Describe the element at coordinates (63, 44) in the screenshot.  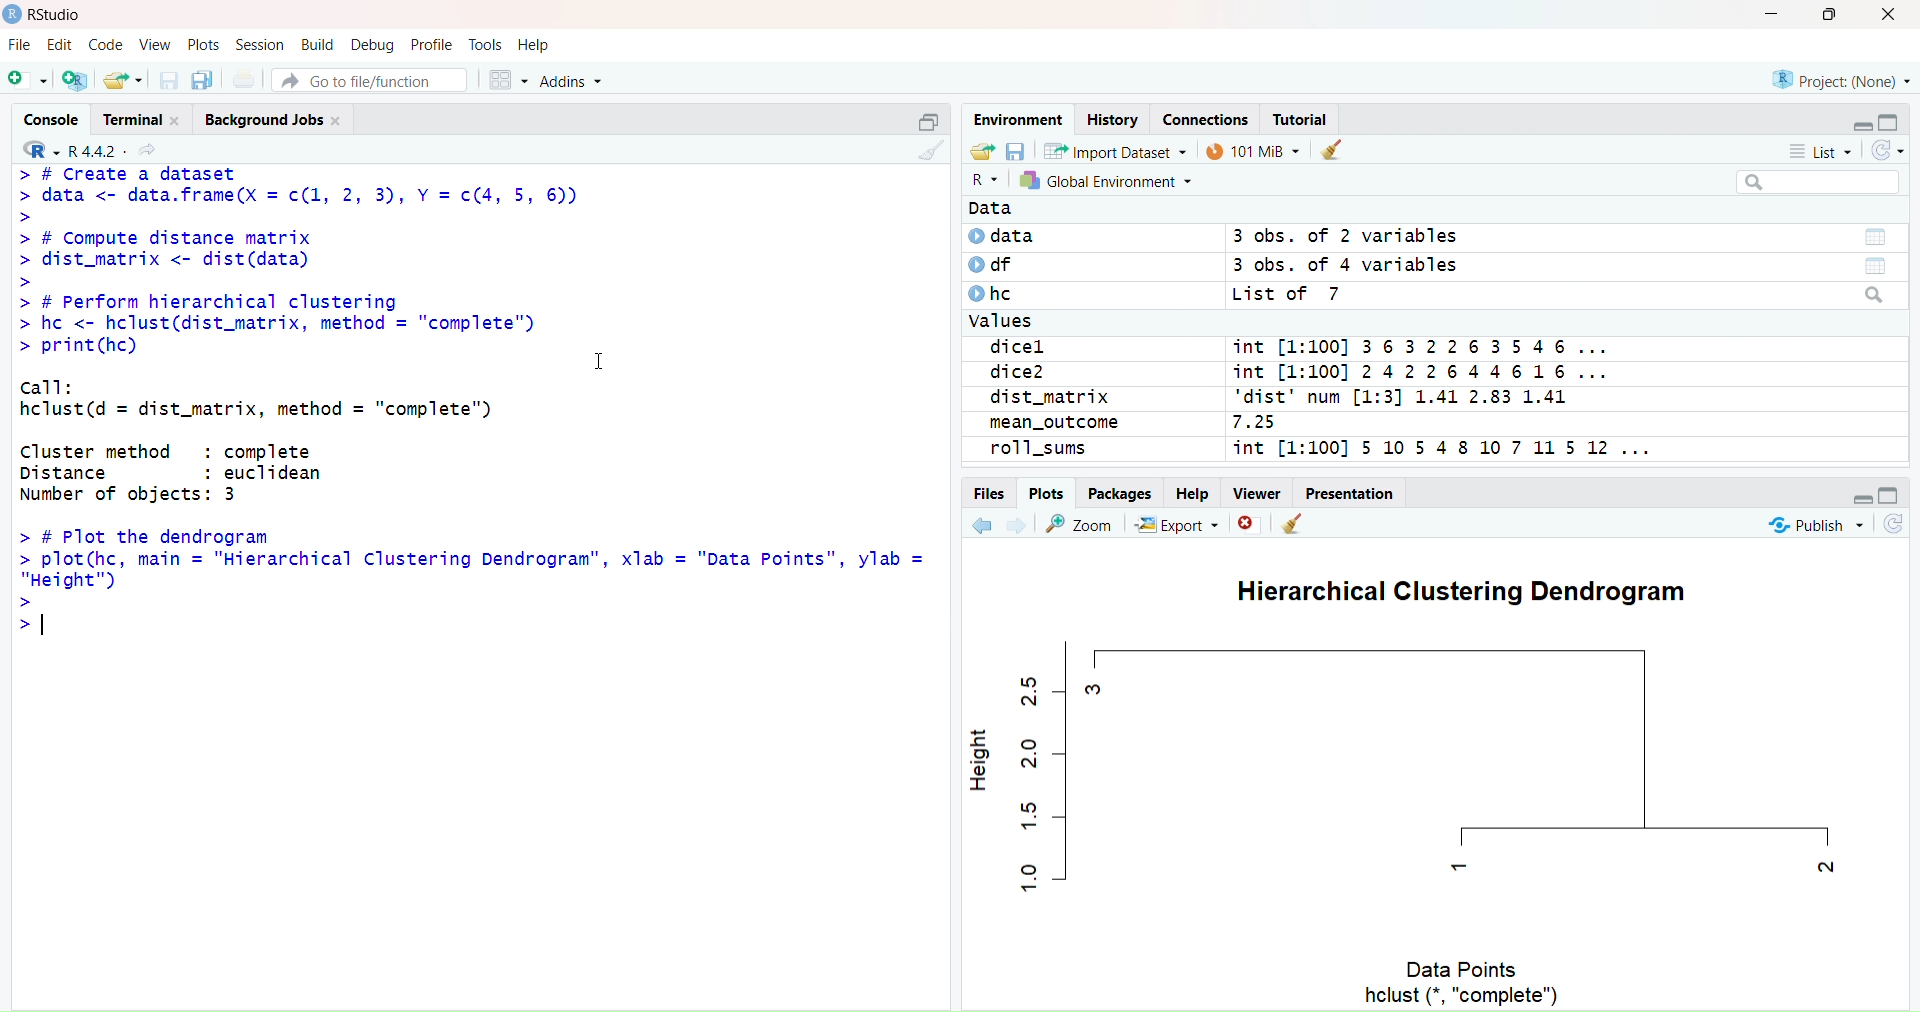
I see `Edit` at that location.